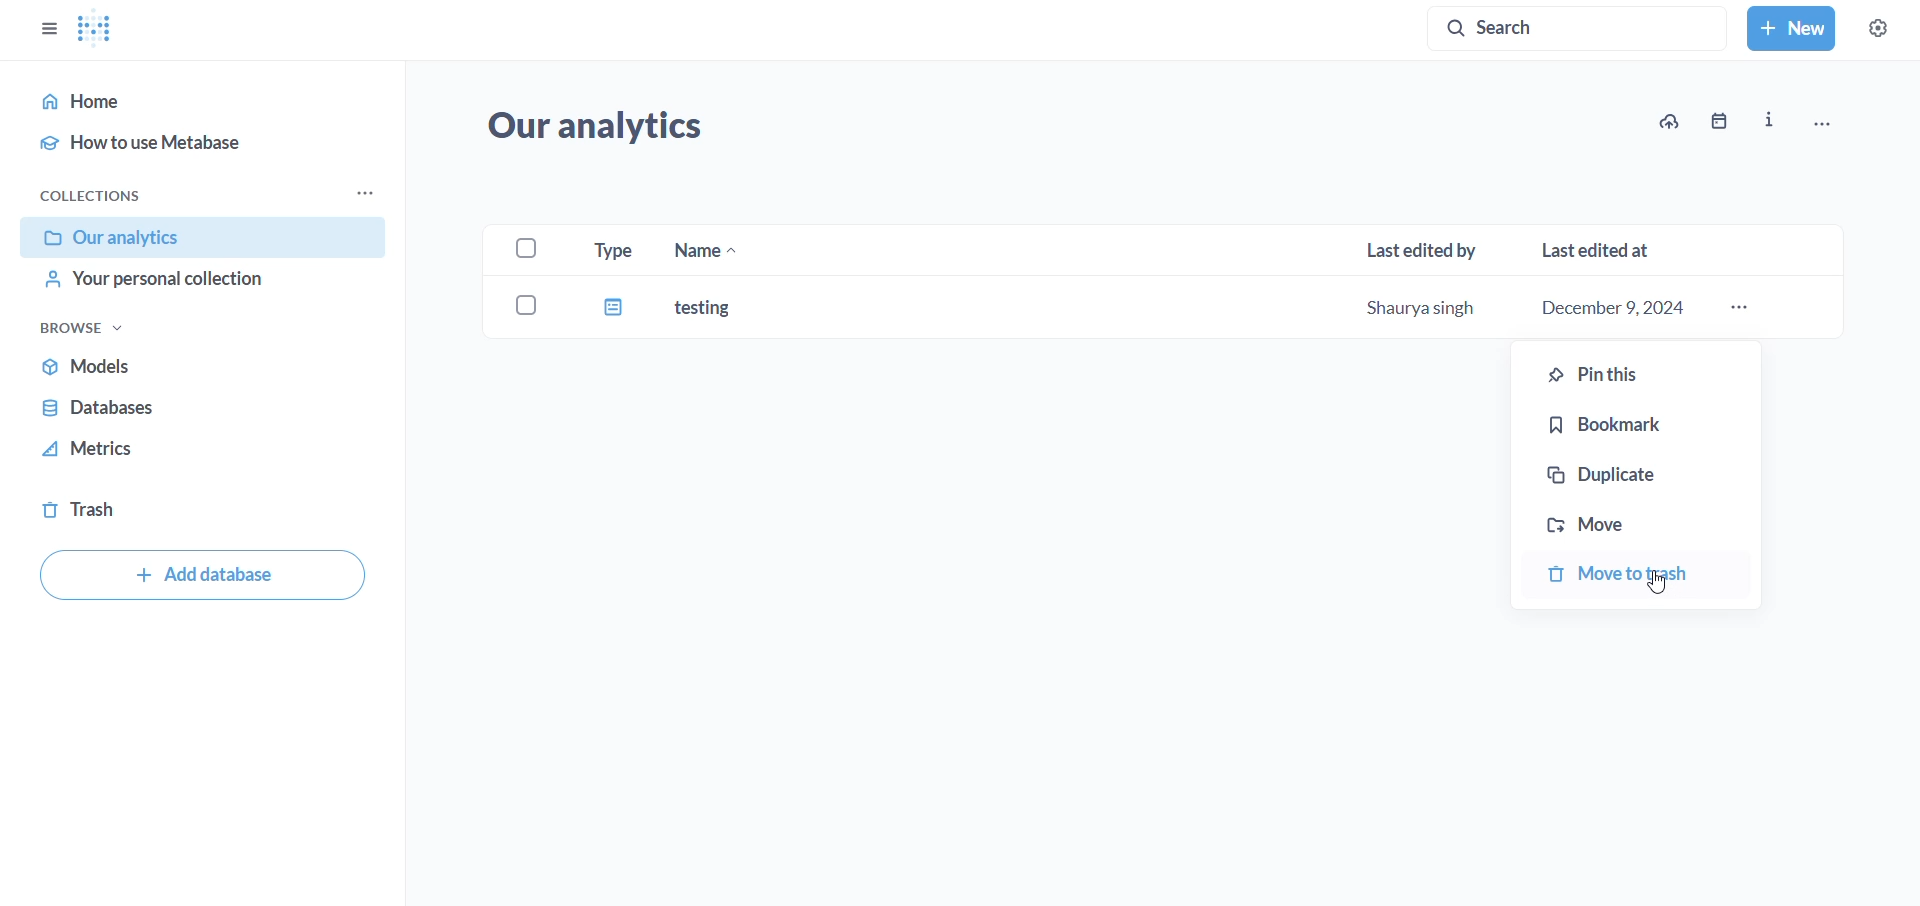 The width and height of the screenshot is (1920, 906). Describe the element at coordinates (1876, 28) in the screenshot. I see `settings` at that location.